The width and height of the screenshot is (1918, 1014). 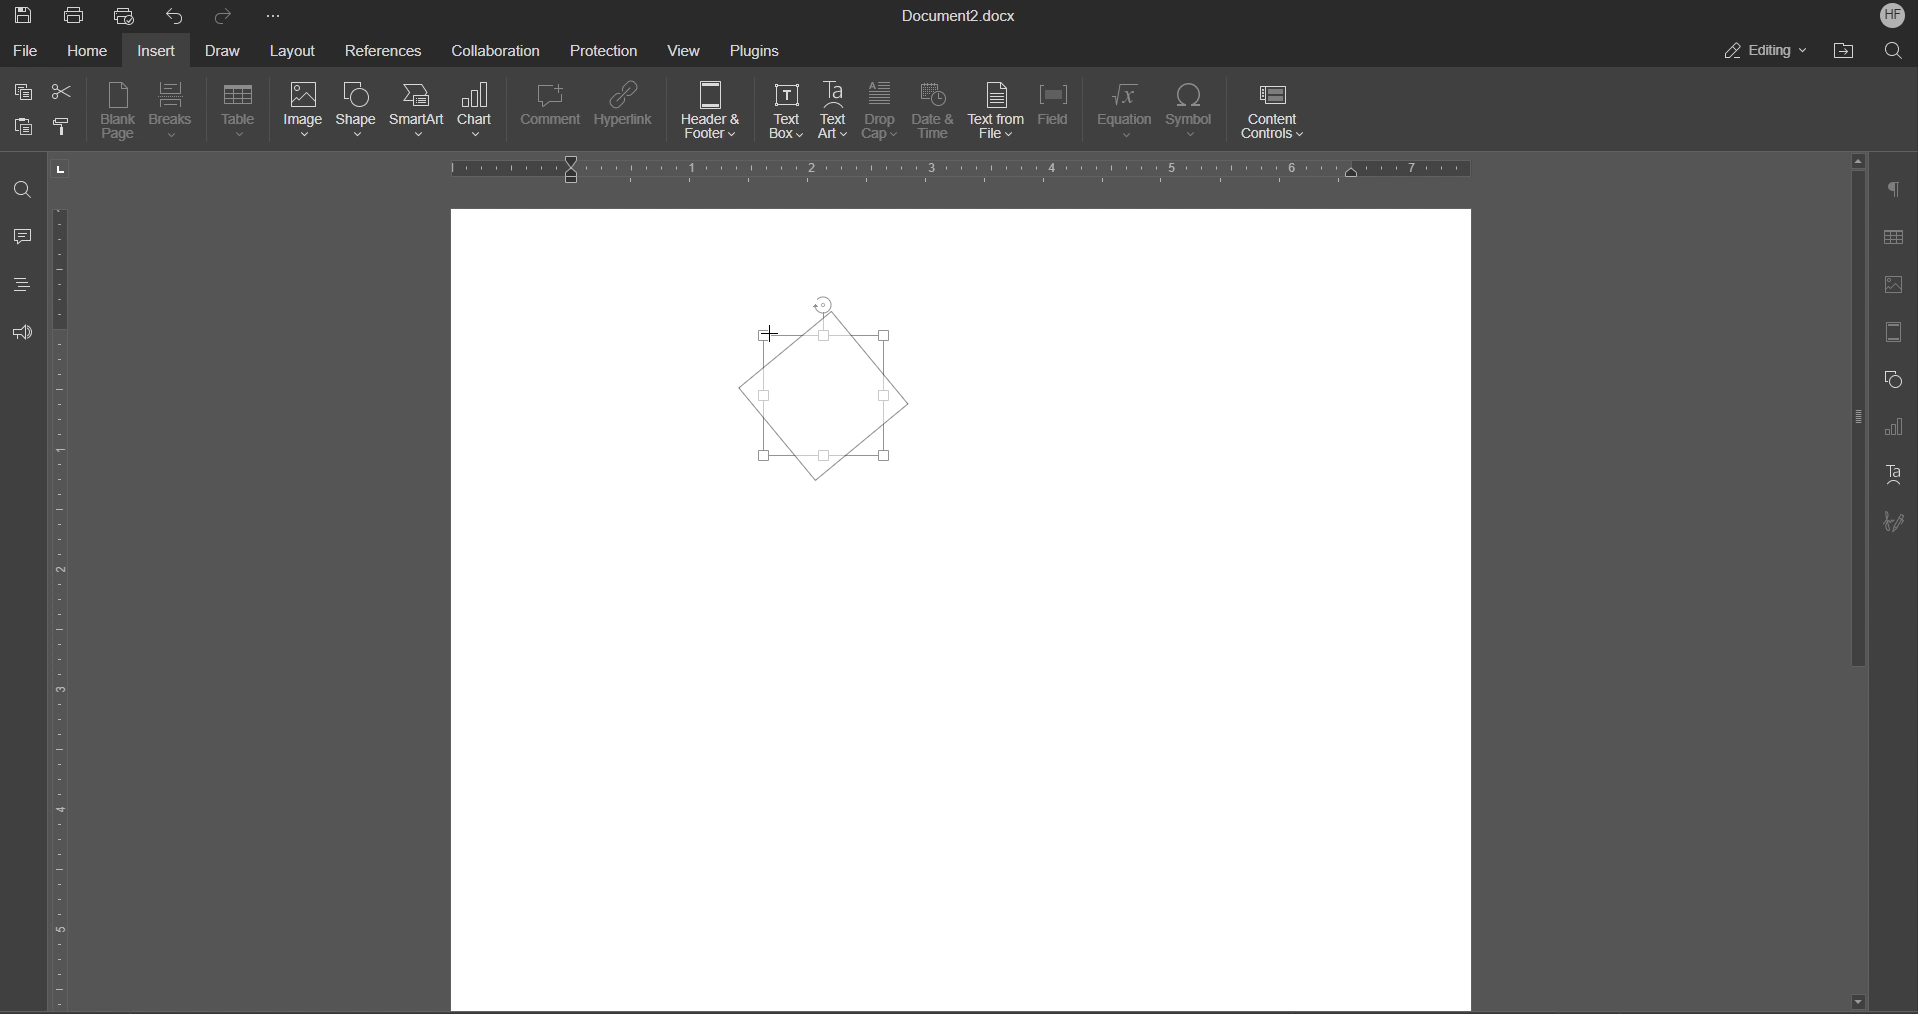 I want to click on Textbox, so click(x=819, y=382).